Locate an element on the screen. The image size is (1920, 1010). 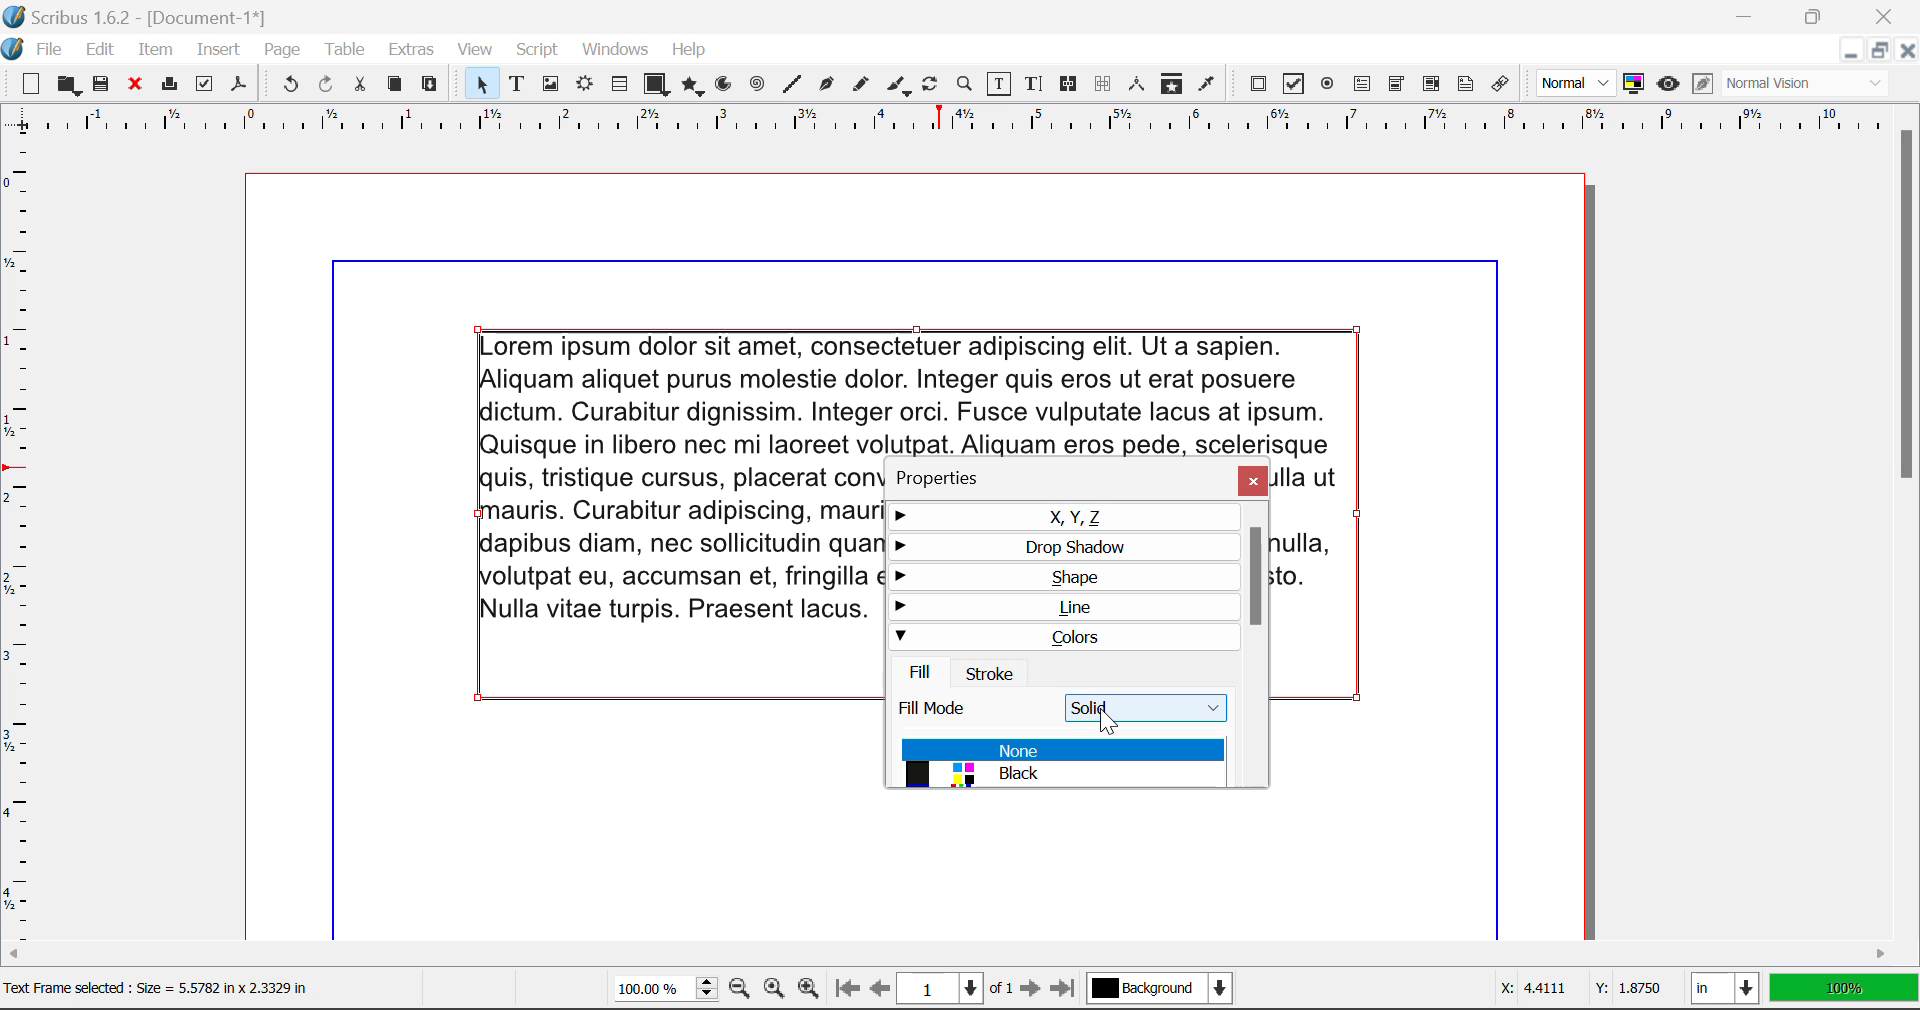
Background is located at coordinates (1165, 991).